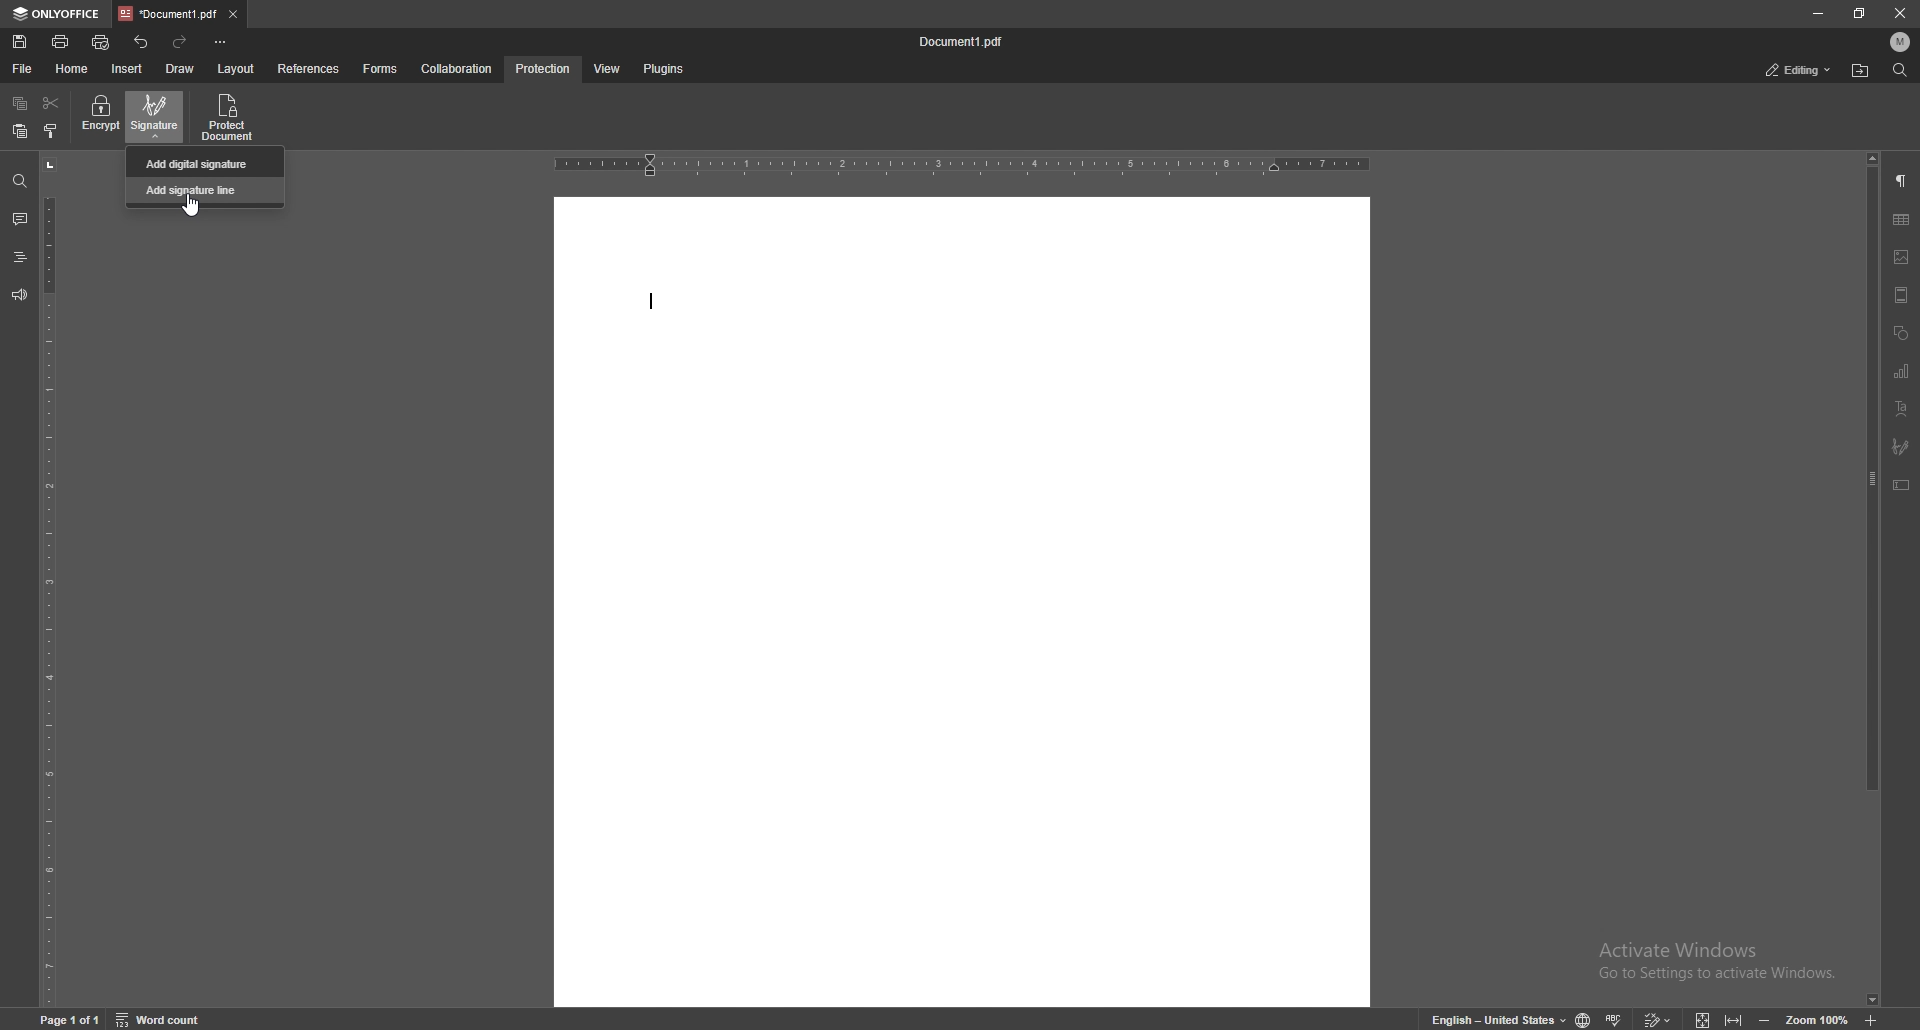 The image size is (1920, 1030). What do you see at coordinates (603, 70) in the screenshot?
I see `view` at bounding box center [603, 70].